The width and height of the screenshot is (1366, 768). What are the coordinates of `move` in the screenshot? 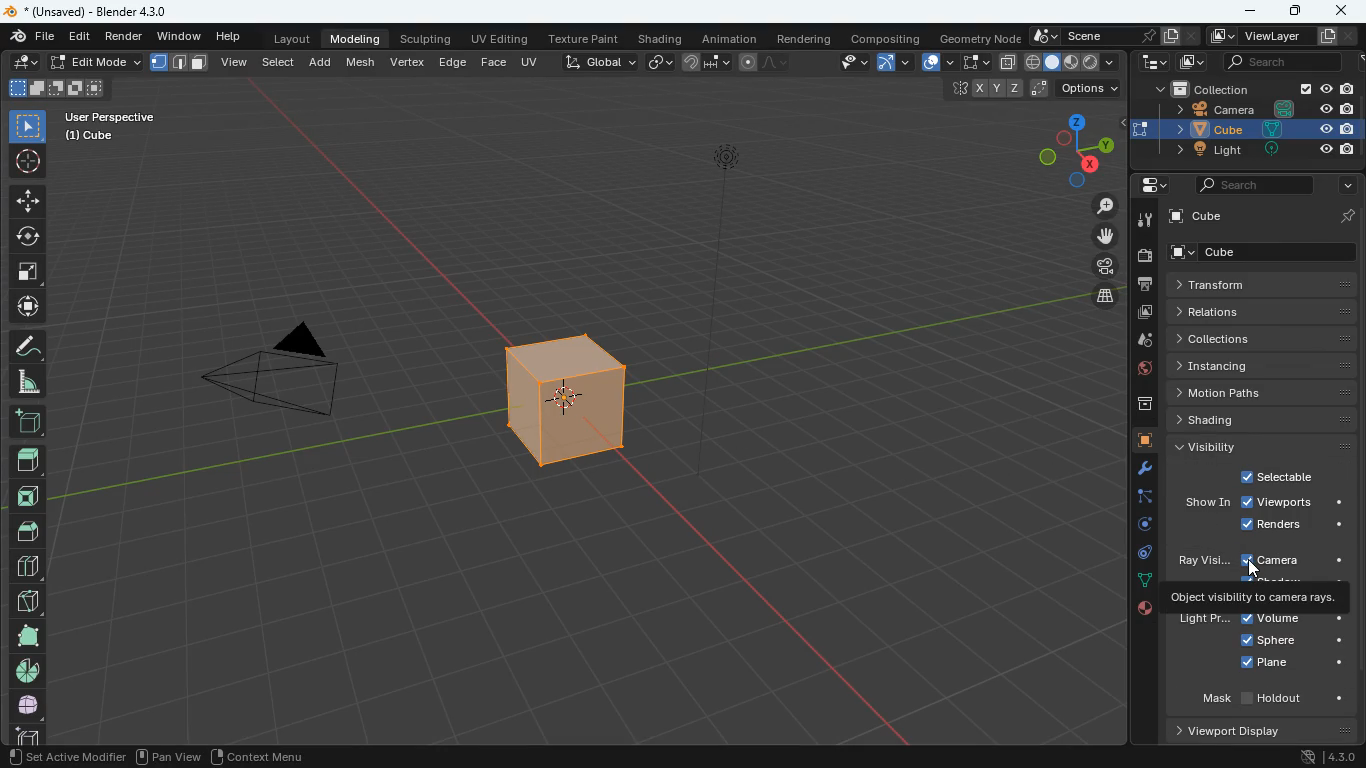 It's located at (27, 308).